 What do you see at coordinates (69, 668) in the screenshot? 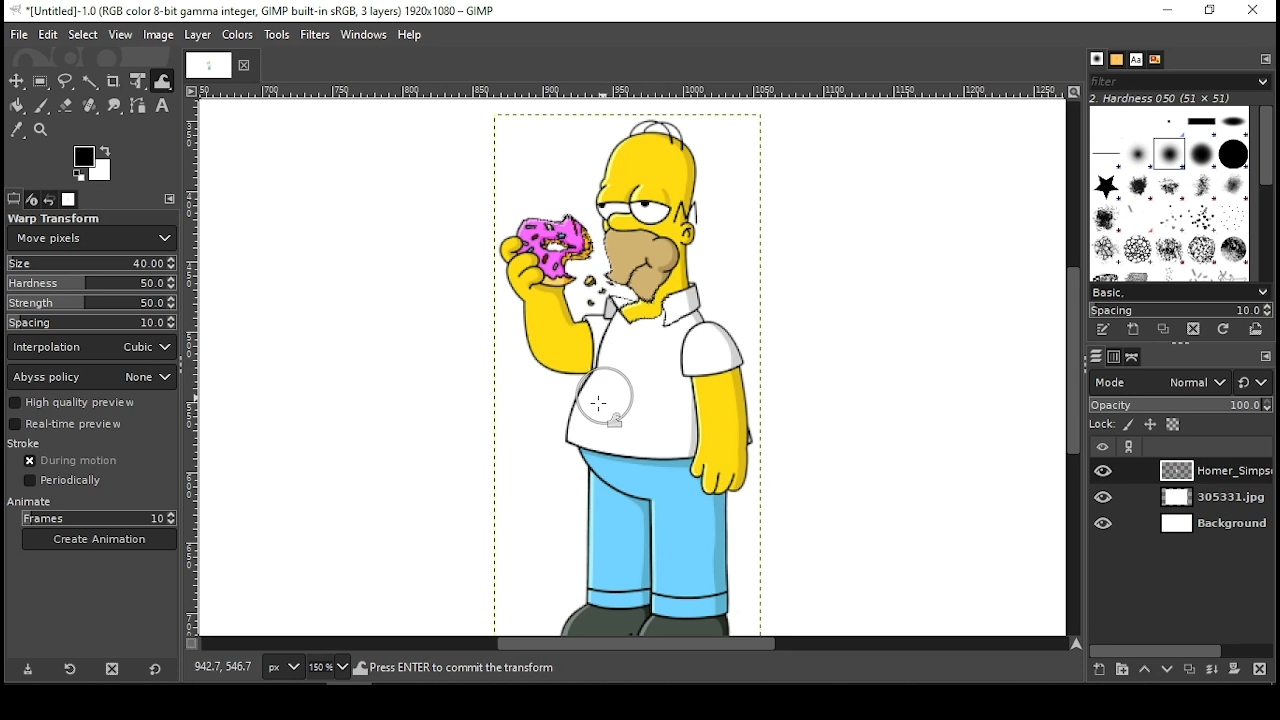
I see `restore tool preset` at bounding box center [69, 668].